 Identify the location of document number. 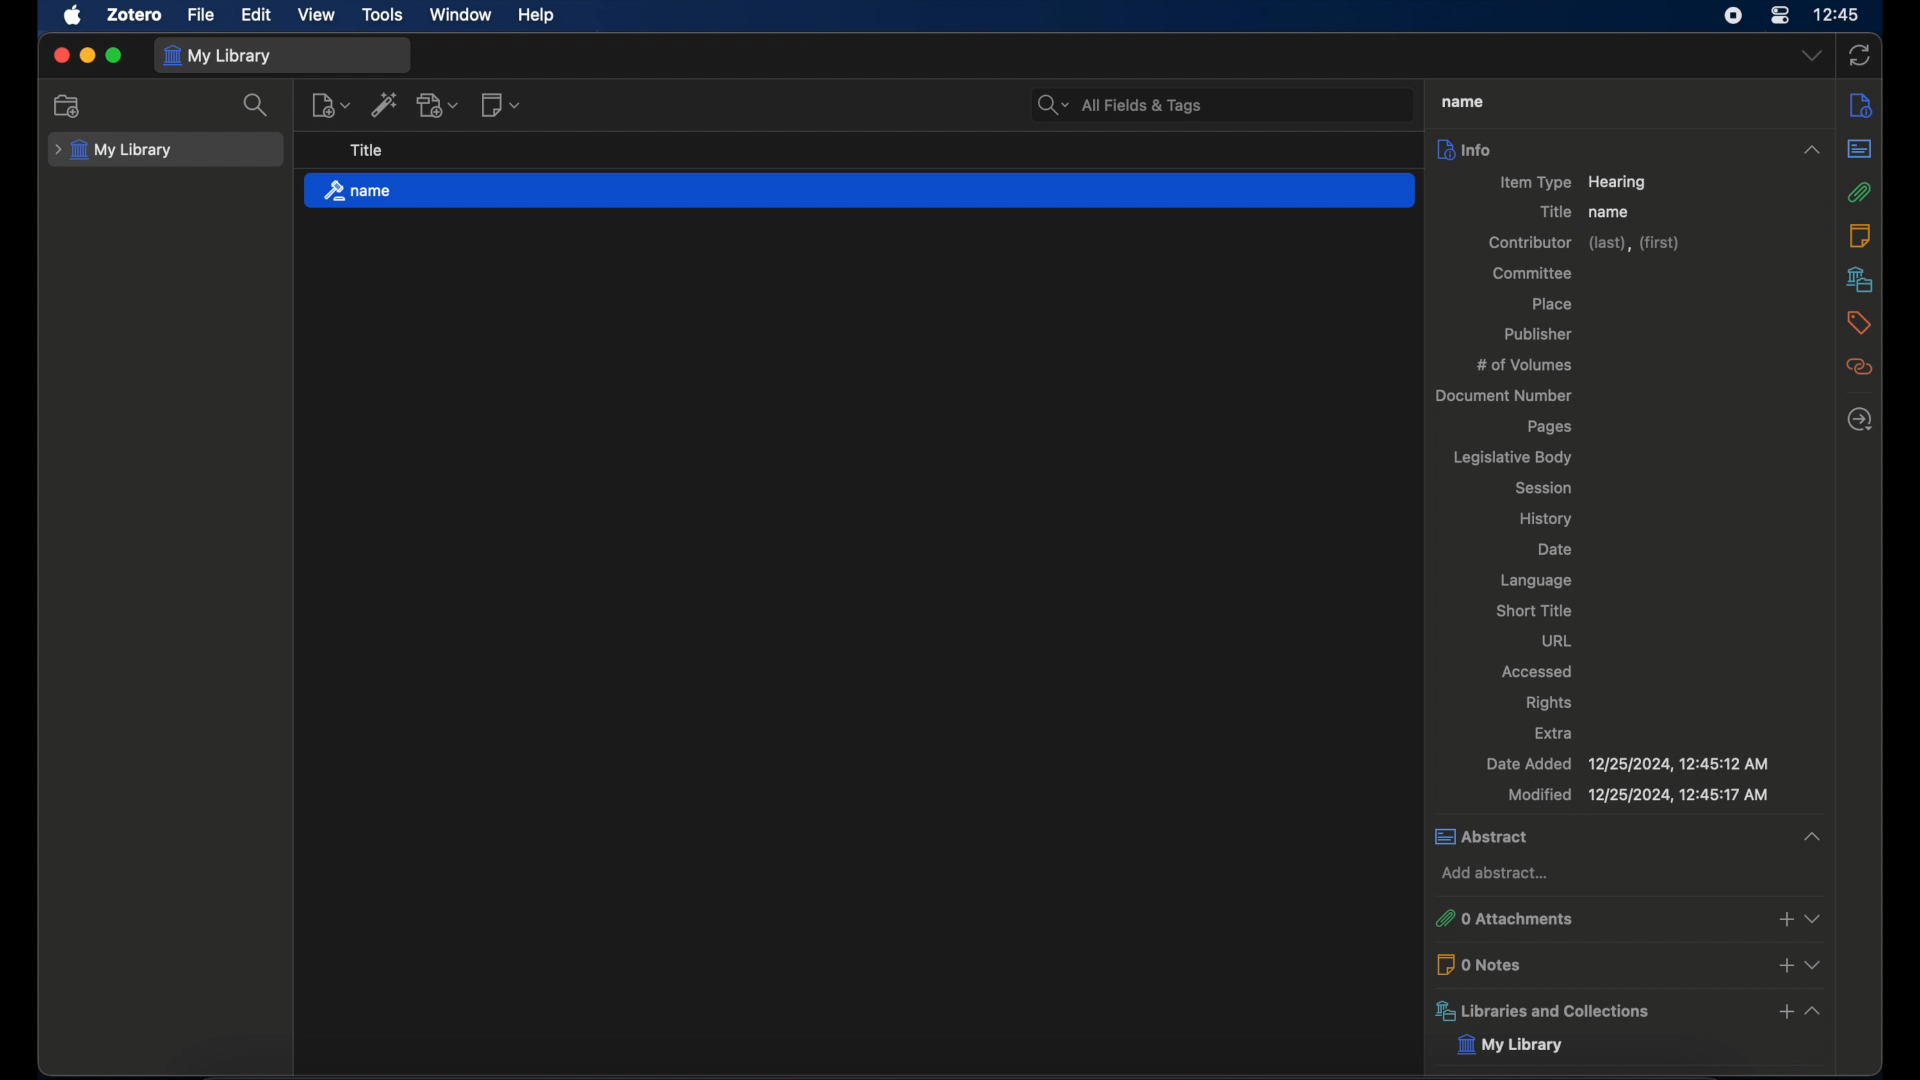
(1502, 396).